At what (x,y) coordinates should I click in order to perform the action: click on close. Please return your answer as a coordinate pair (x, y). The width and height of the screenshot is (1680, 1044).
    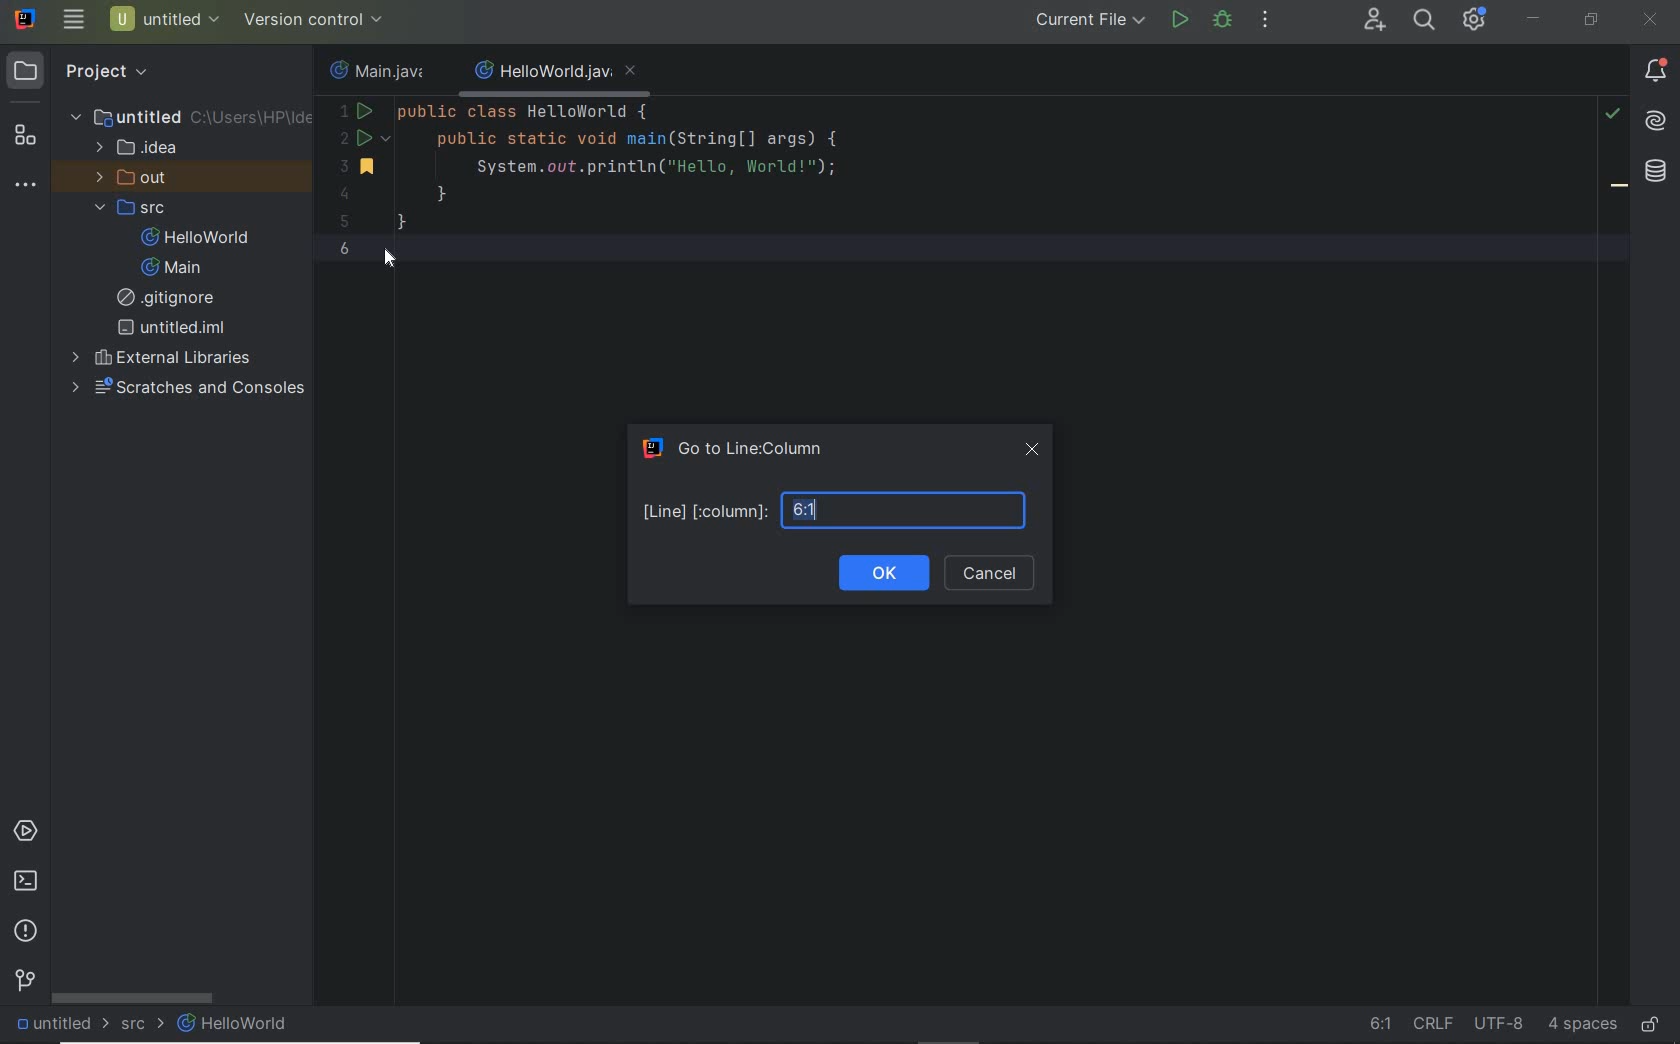
    Looking at the image, I should click on (1653, 22).